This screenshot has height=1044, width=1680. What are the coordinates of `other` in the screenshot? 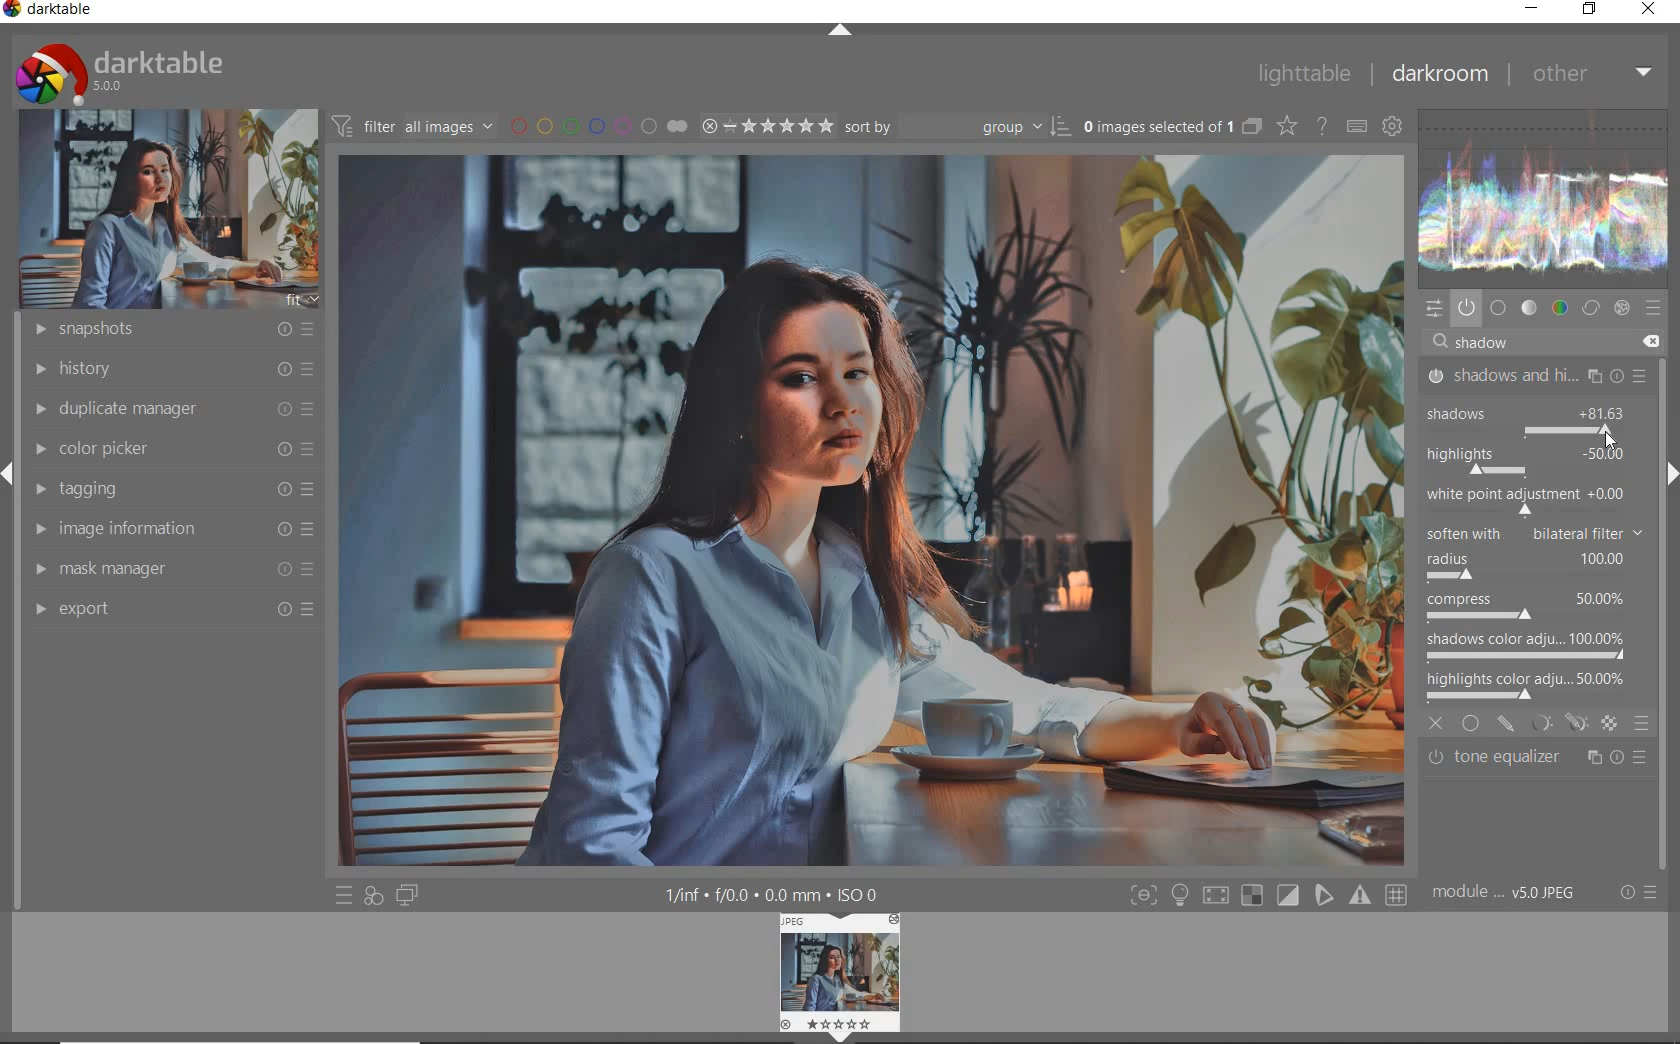 It's located at (1591, 73).